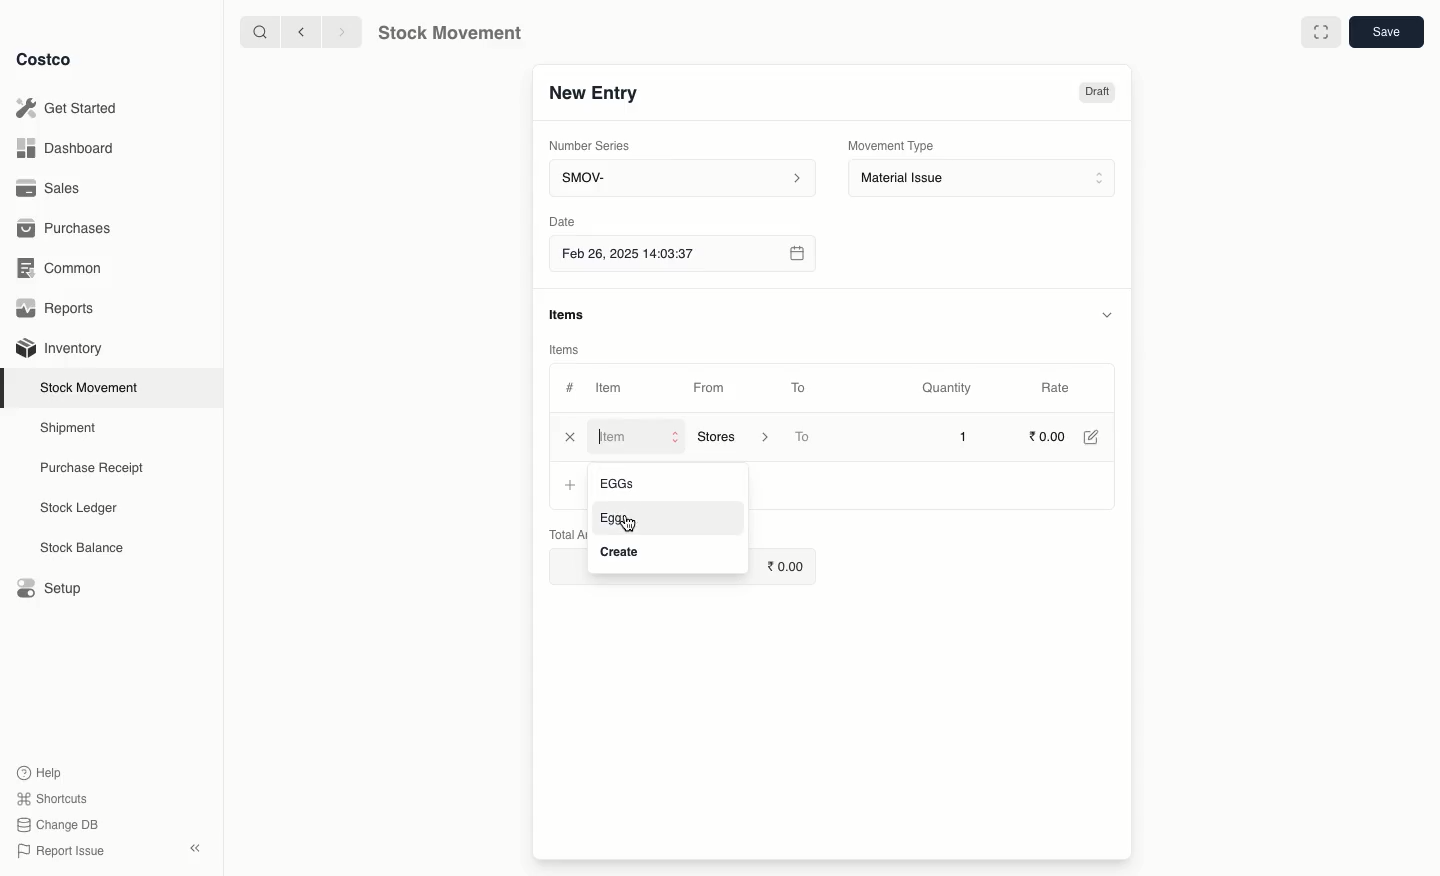 The width and height of the screenshot is (1440, 876). What do you see at coordinates (47, 586) in the screenshot?
I see `Setup` at bounding box center [47, 586].